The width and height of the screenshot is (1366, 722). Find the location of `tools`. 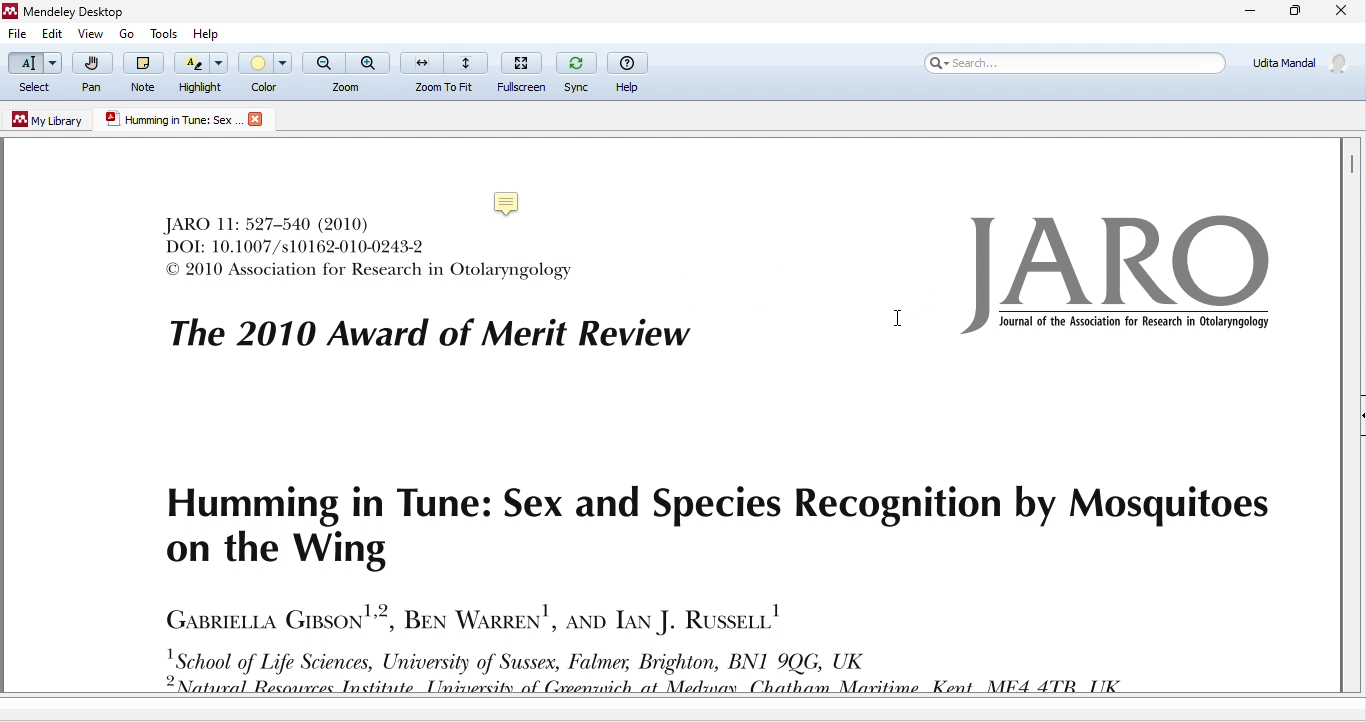

tools is located at coordinates (162, 32).